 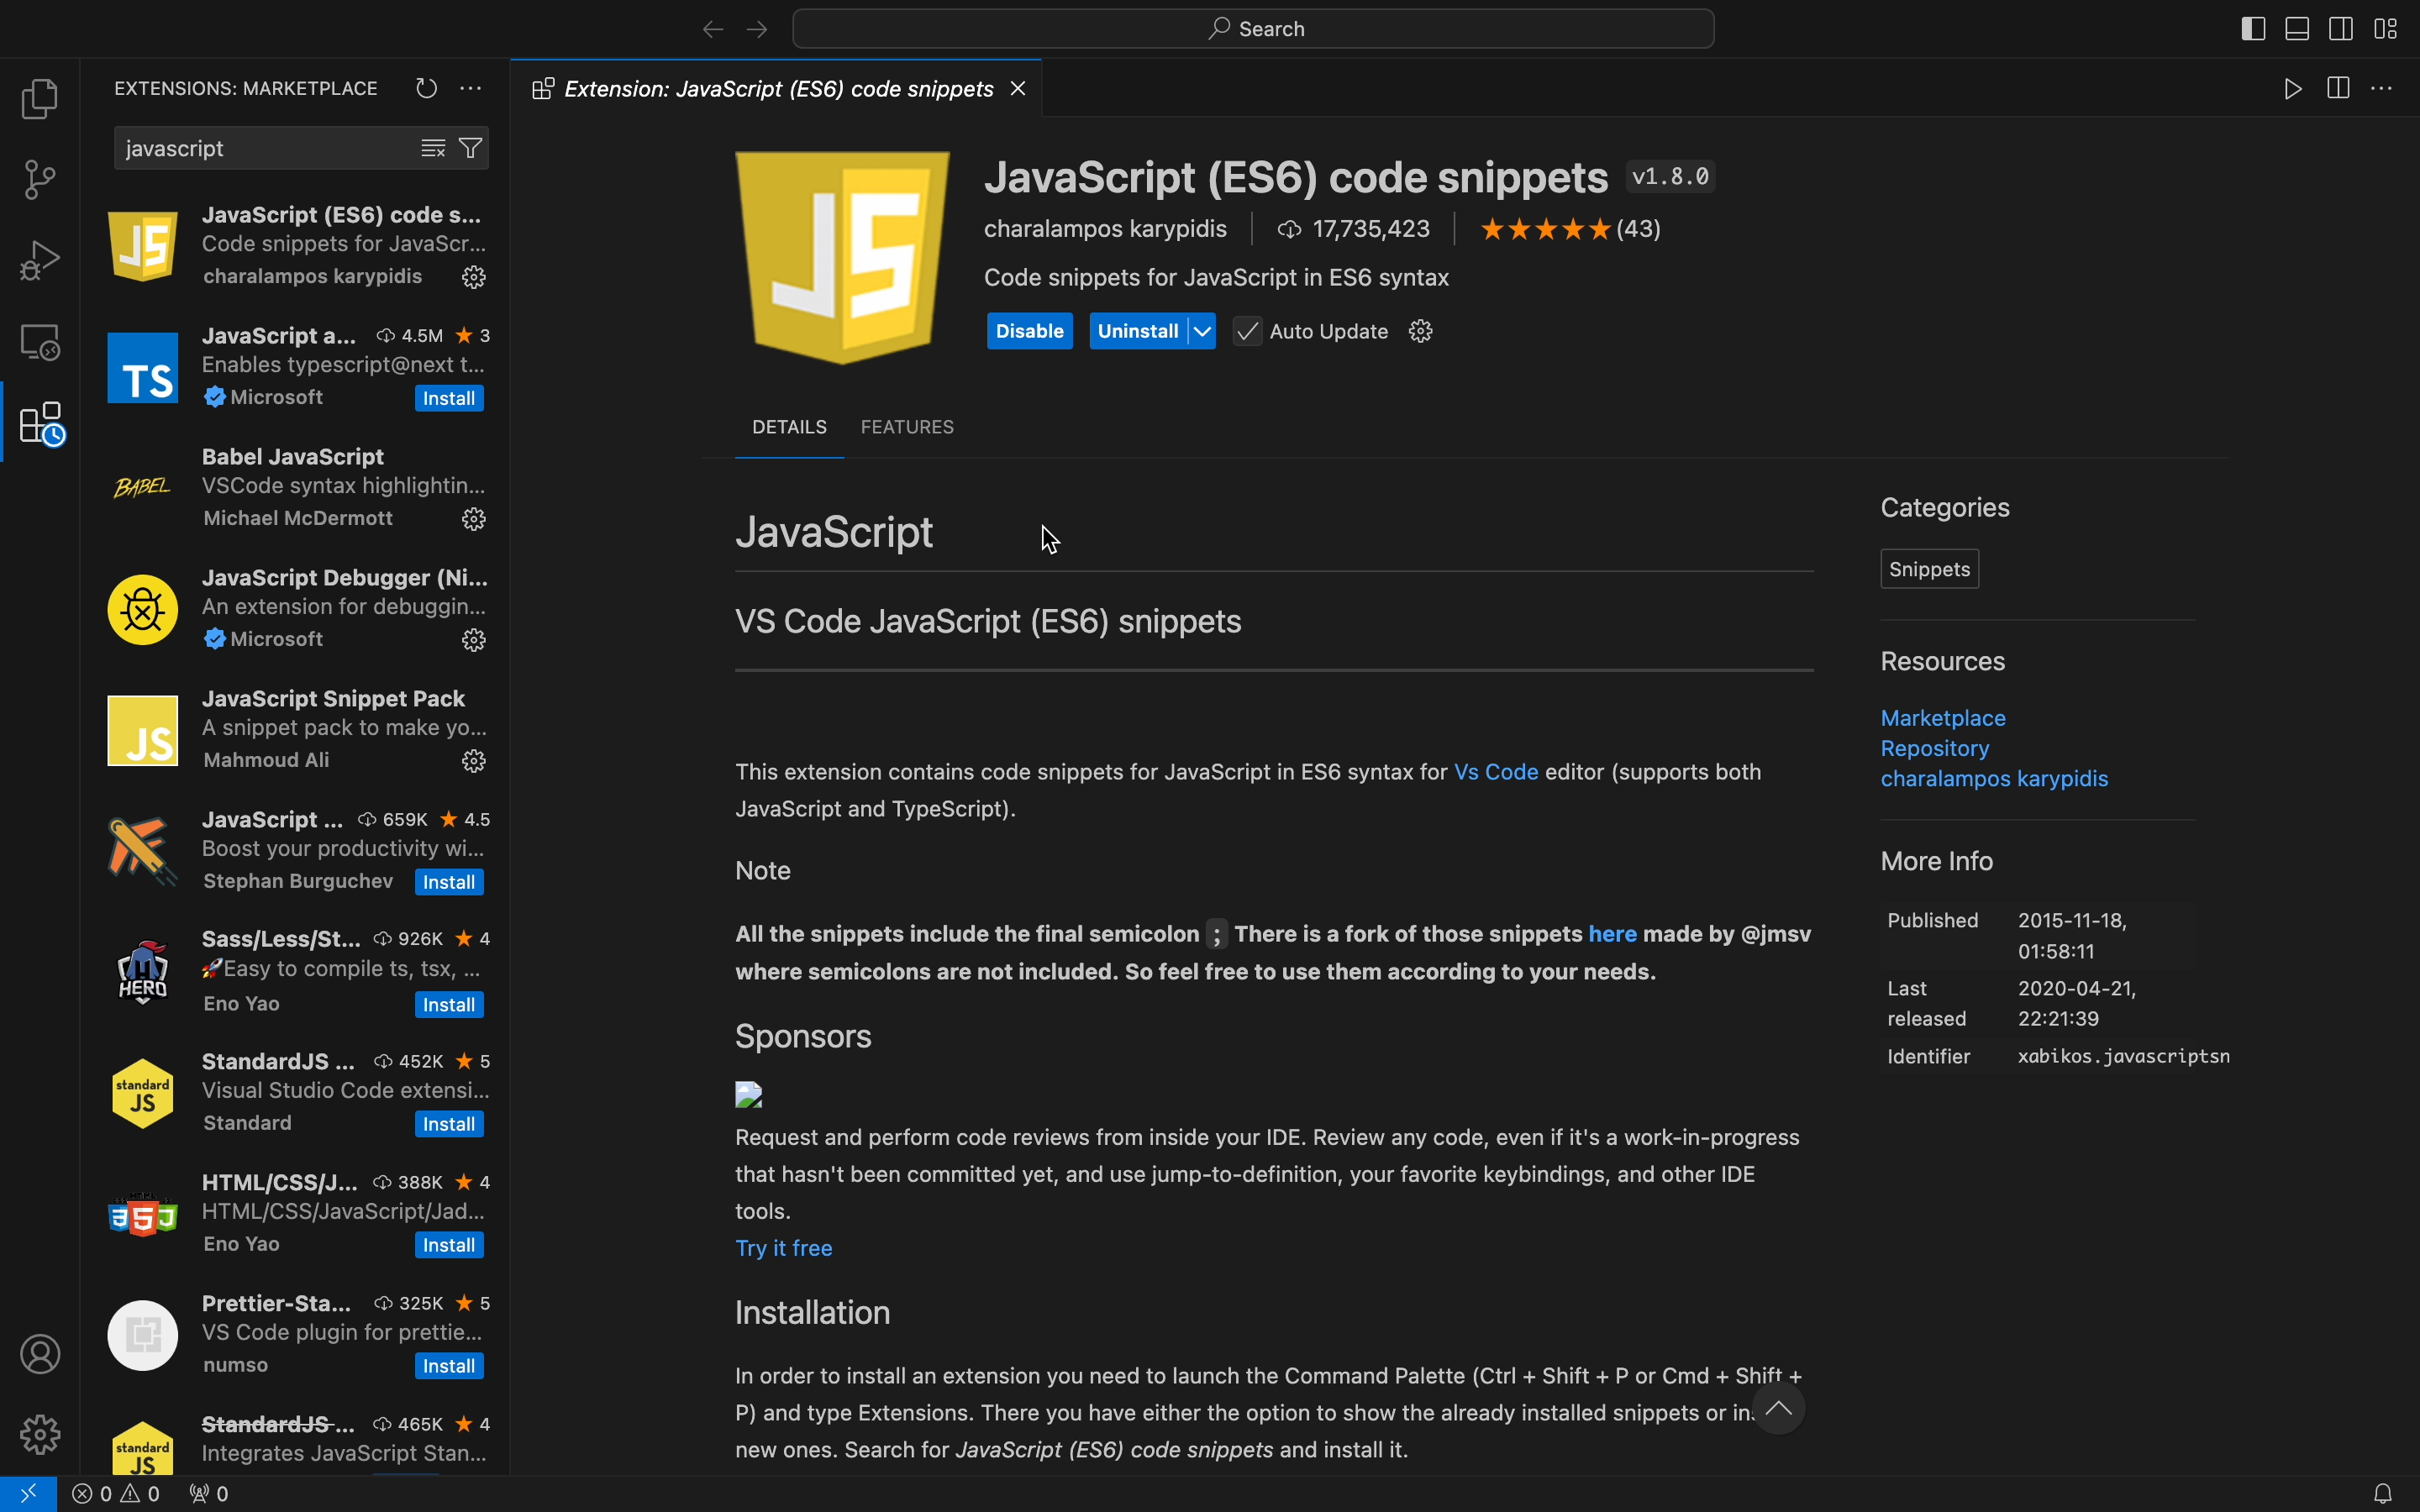 I want to click on Babel JavaScript
VSCode syntax highlightin...
Michael McDermott 5%, so click(x=297, y=489).